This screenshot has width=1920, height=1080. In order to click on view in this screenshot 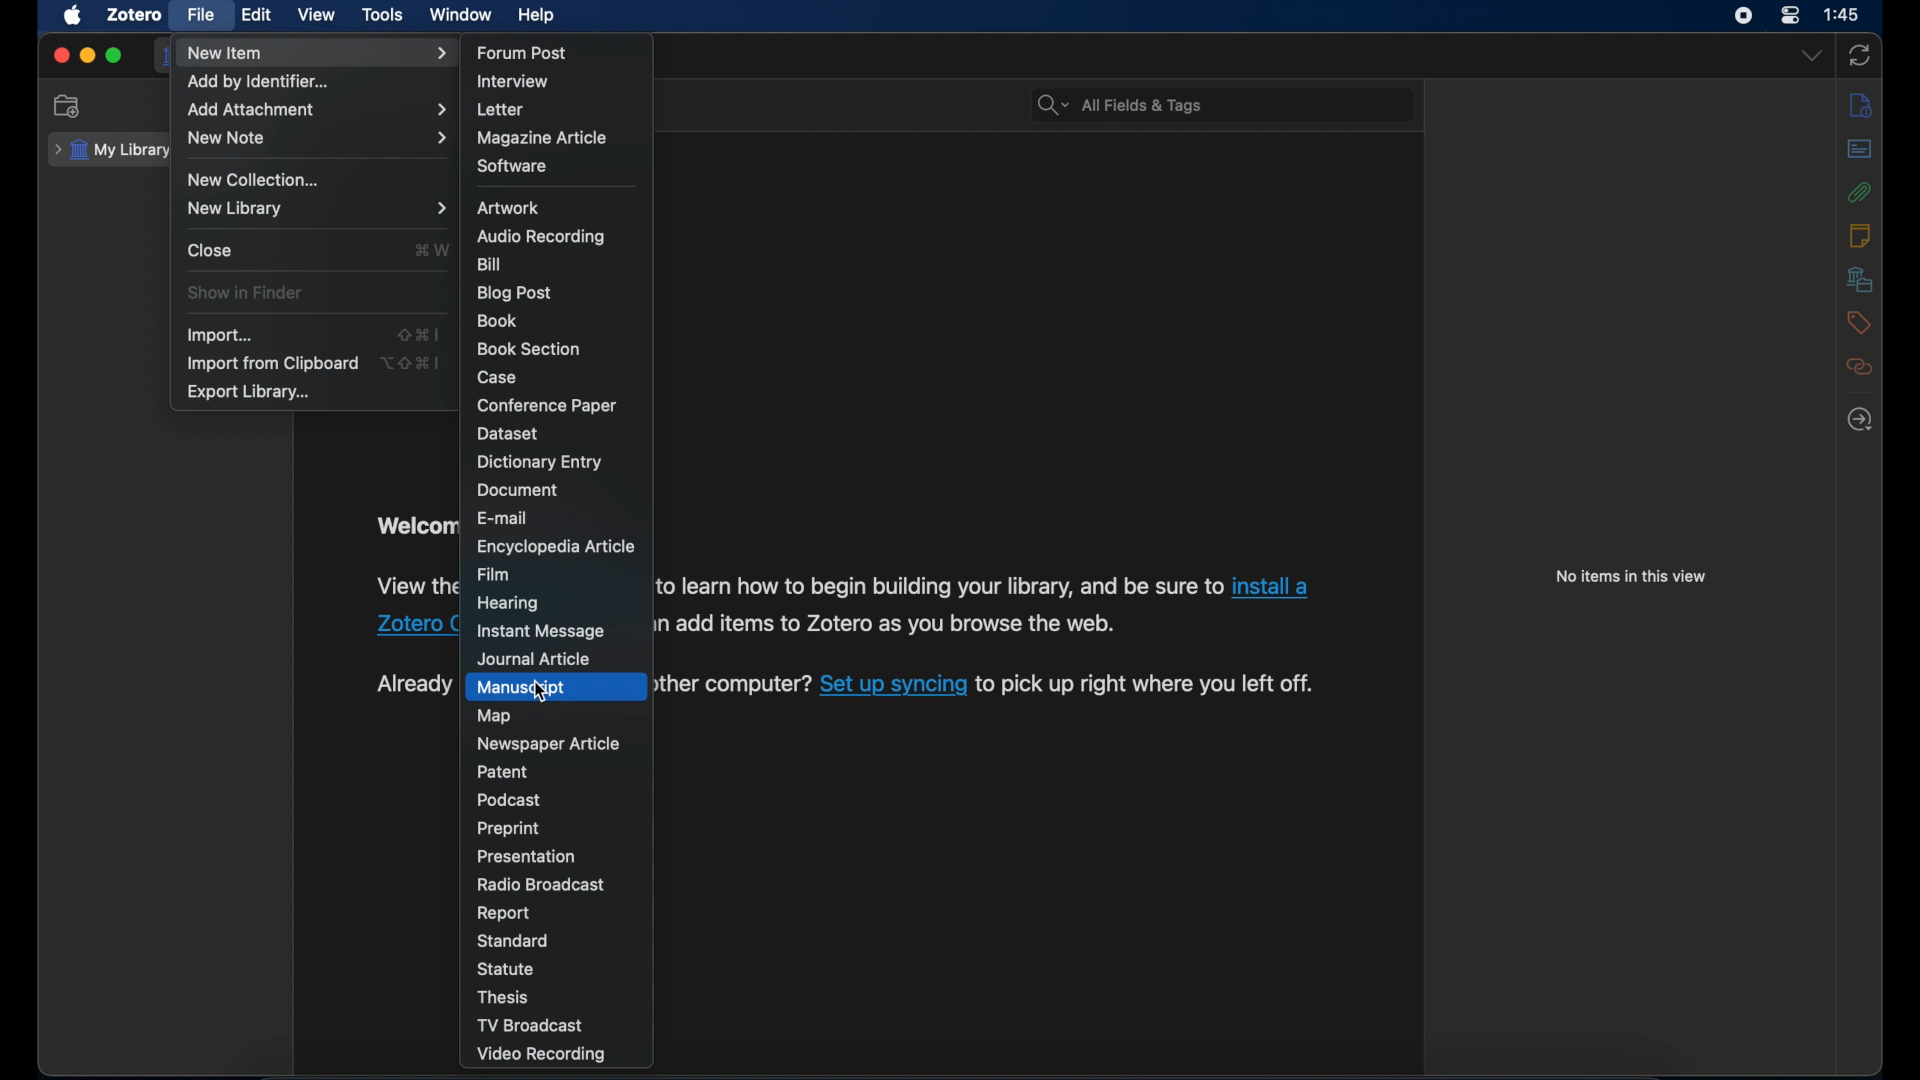, I will do `click(318, 15)`.